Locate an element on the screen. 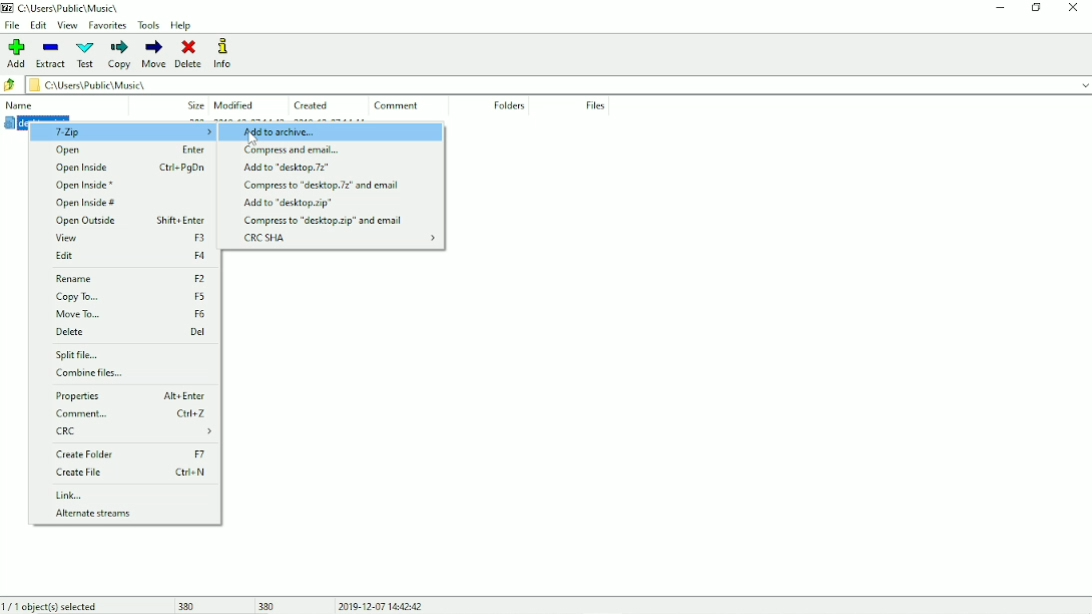 The height and width of the screenshot is (614, 1092). desktop.ini is located at coordinates (186, 121).